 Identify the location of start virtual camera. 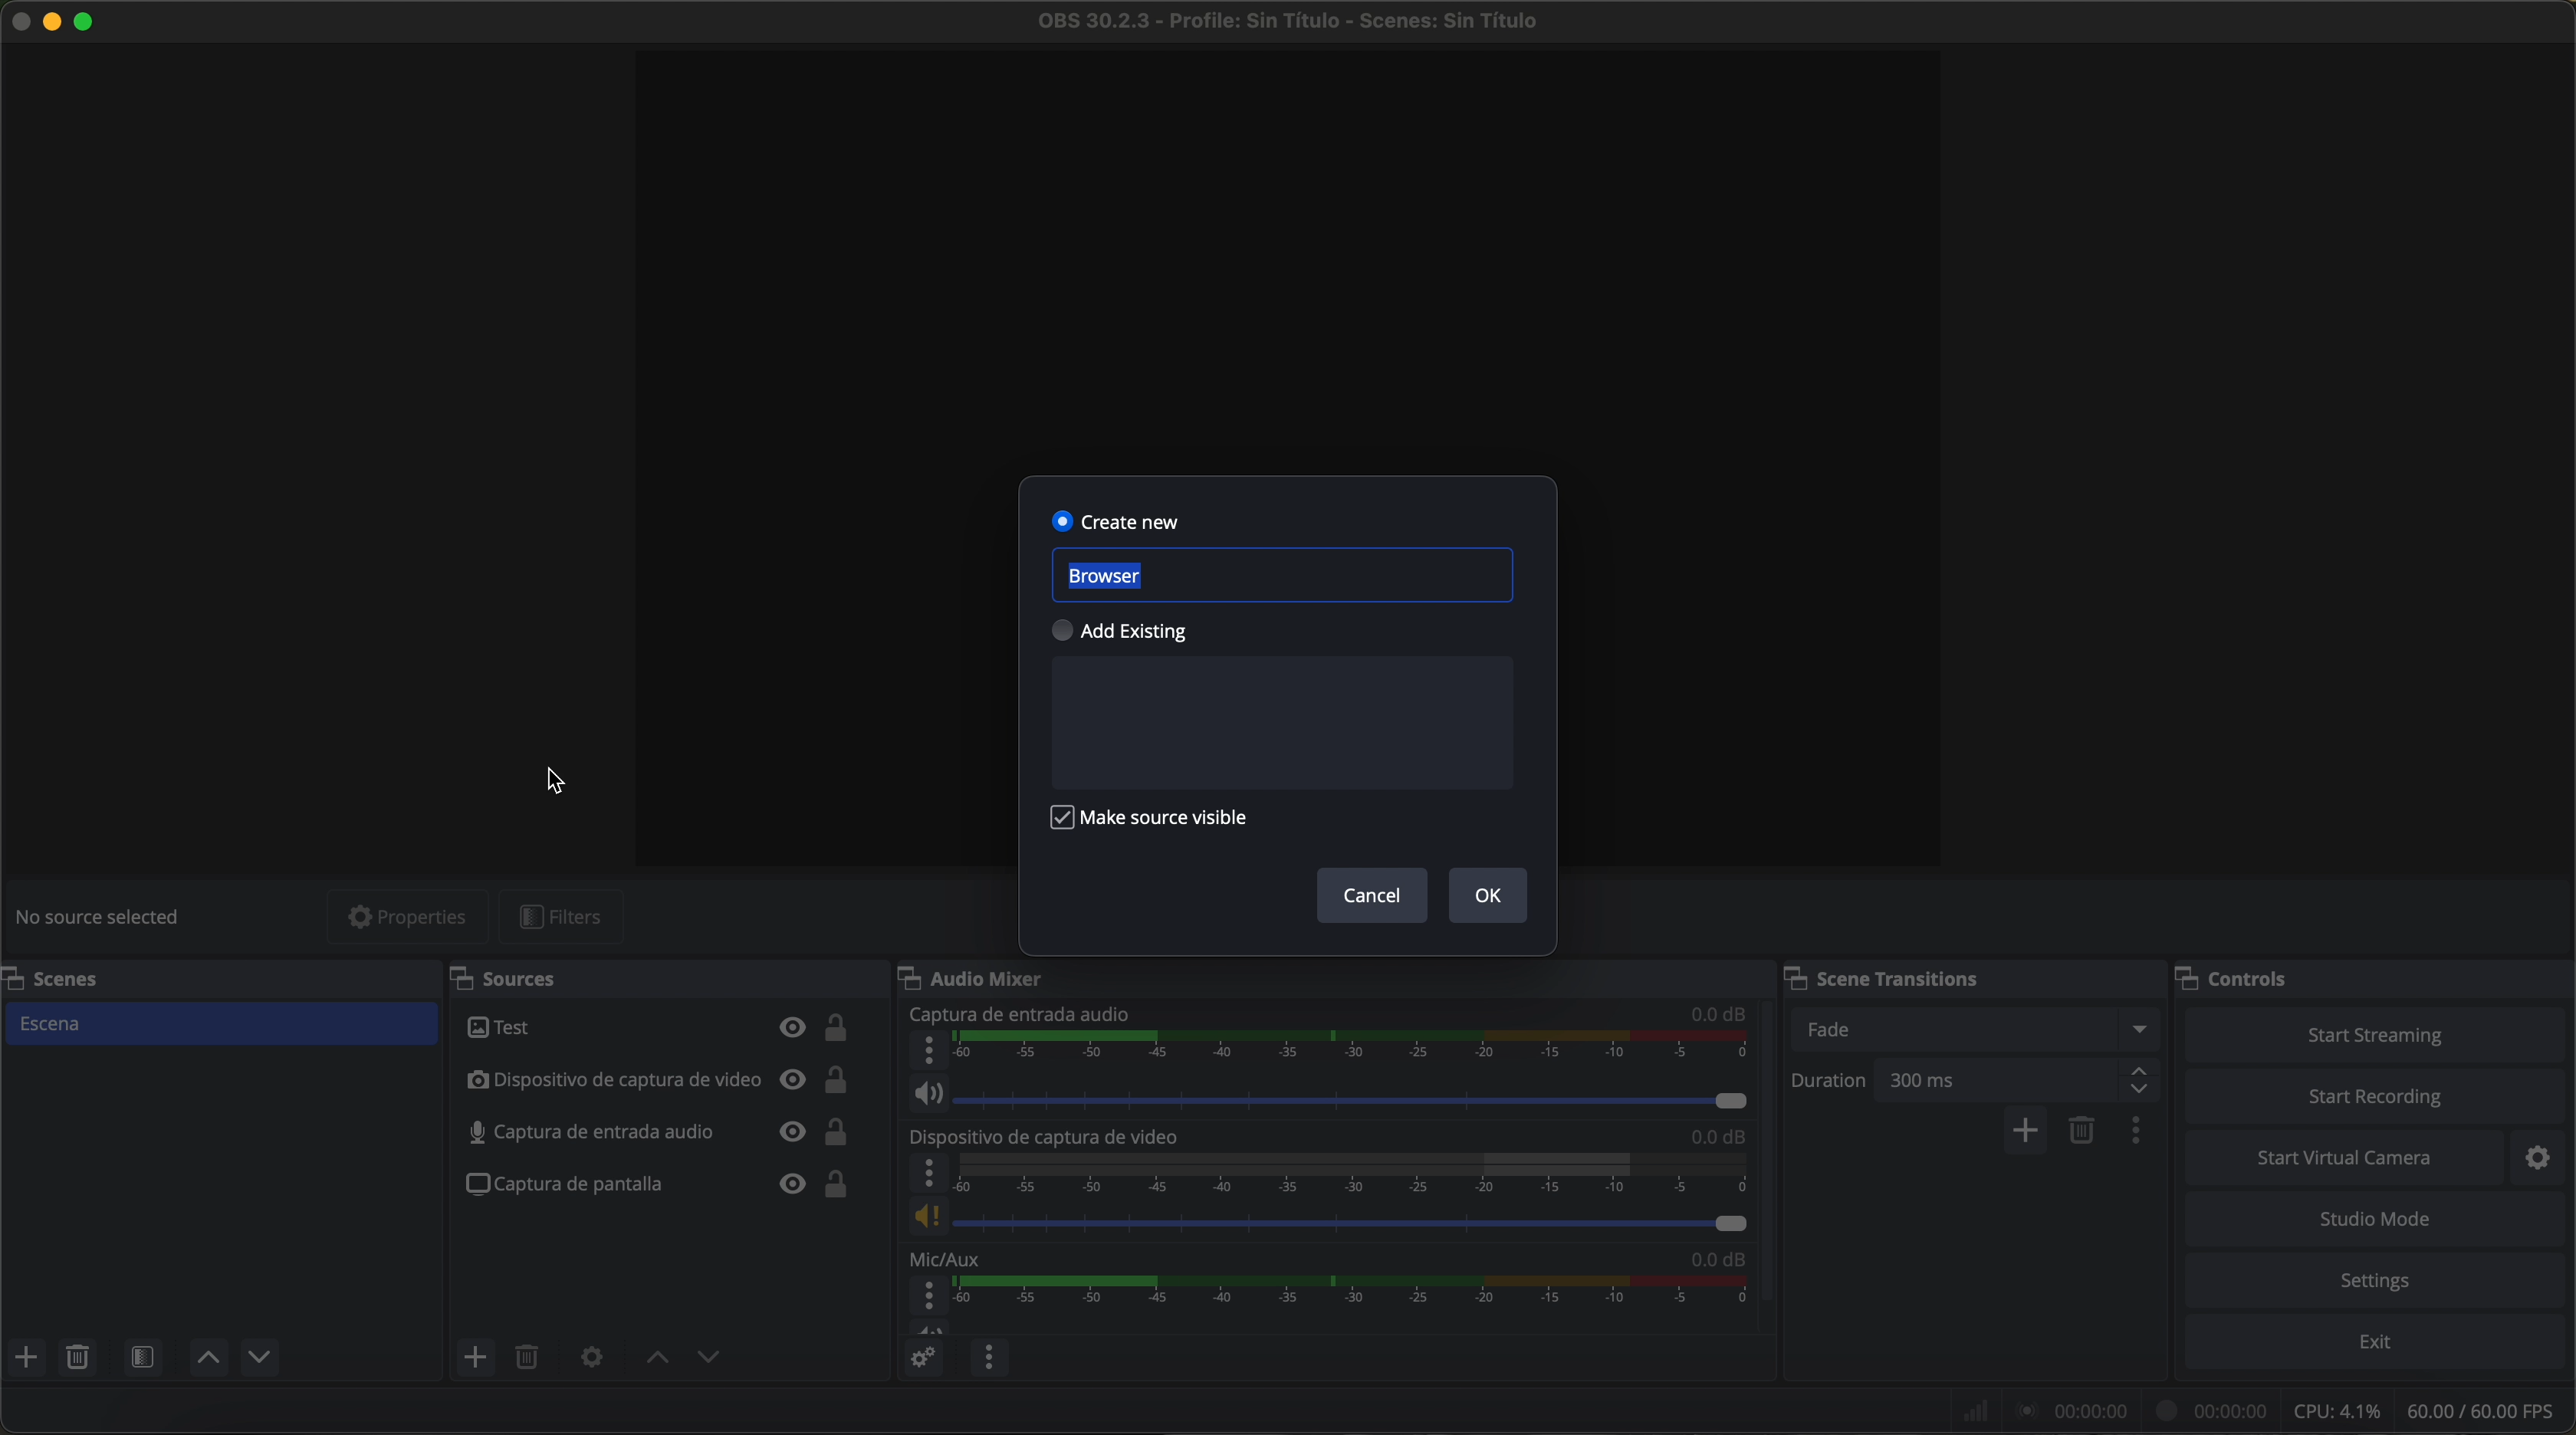
(2347, 1159).